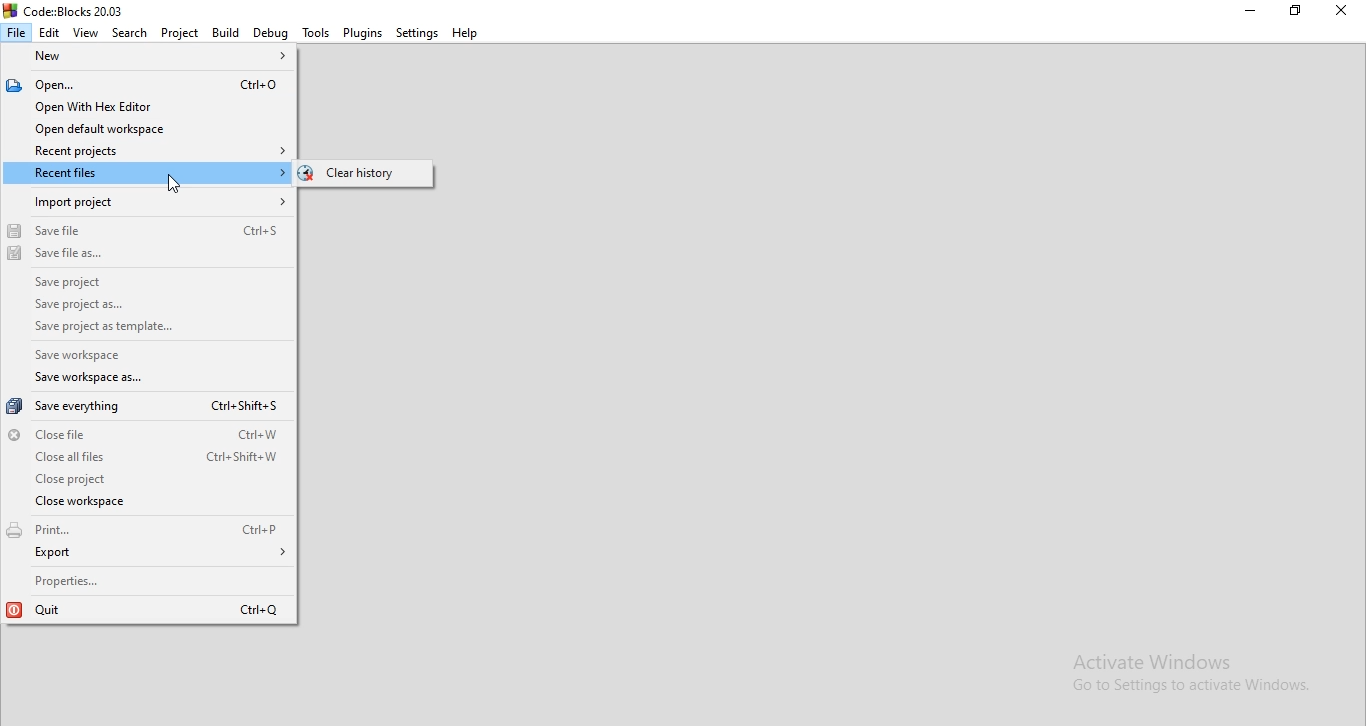 The image size is (1366, 726). I want to click on Print, so click(146, 532).